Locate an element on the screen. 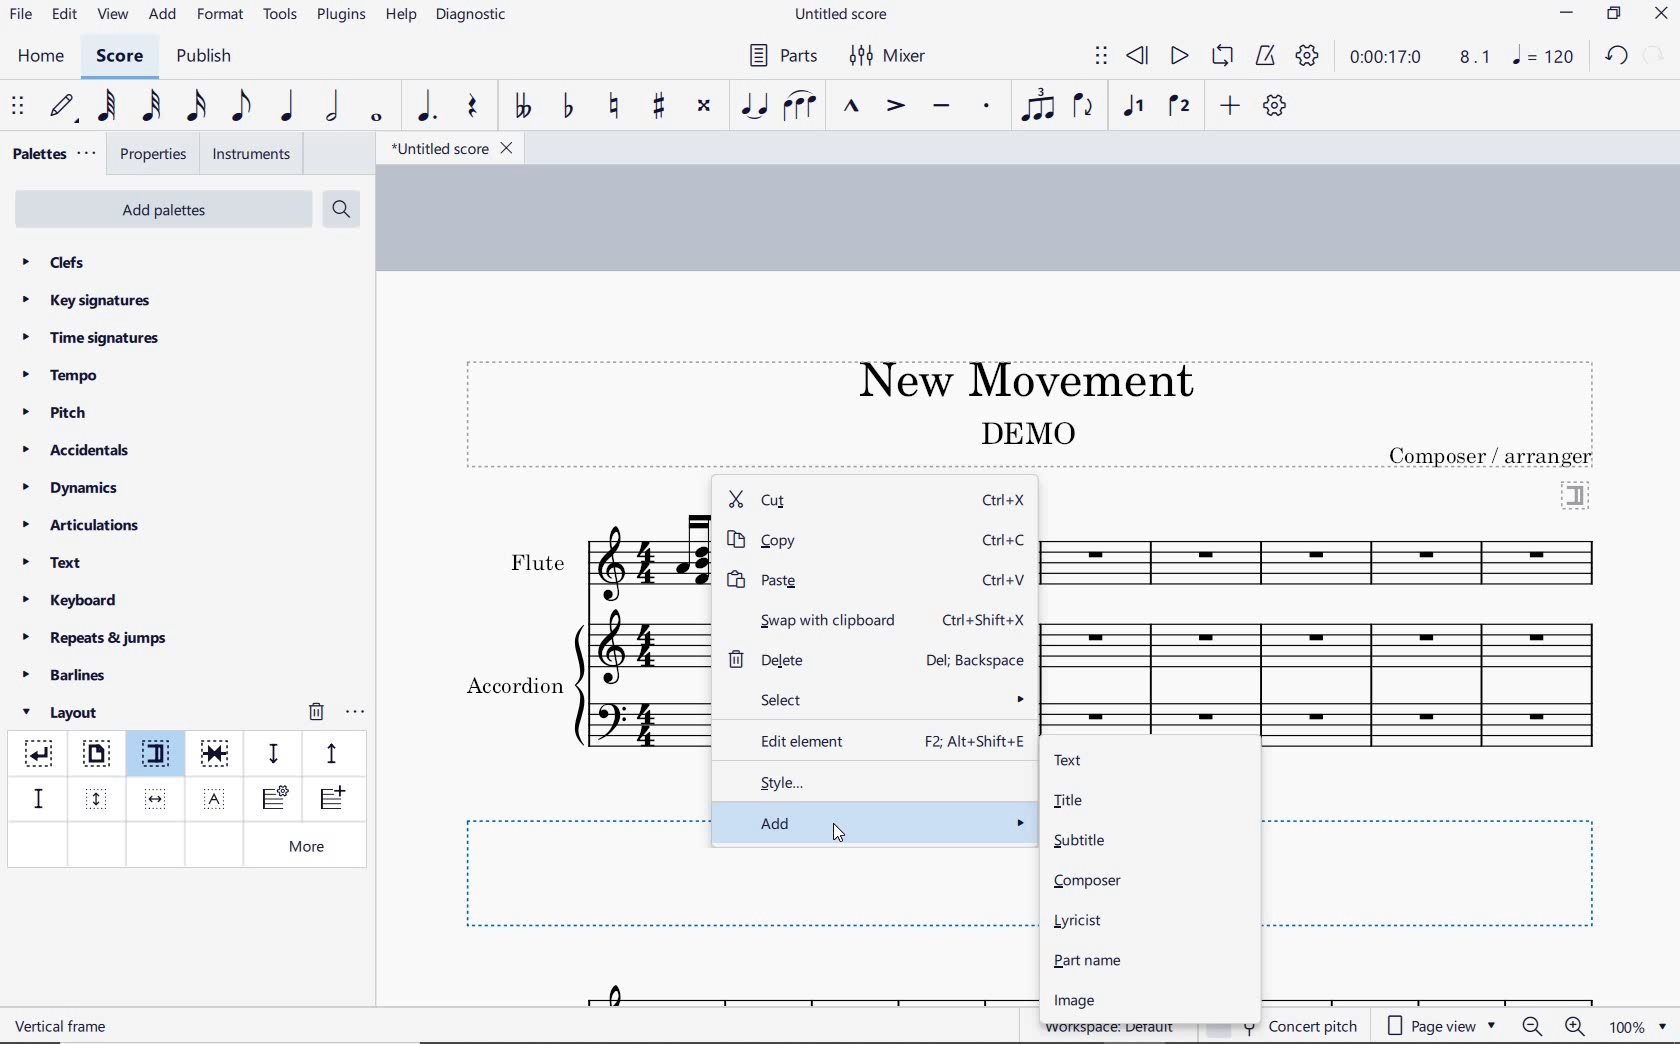  text is located at coordinates (1026, 432).